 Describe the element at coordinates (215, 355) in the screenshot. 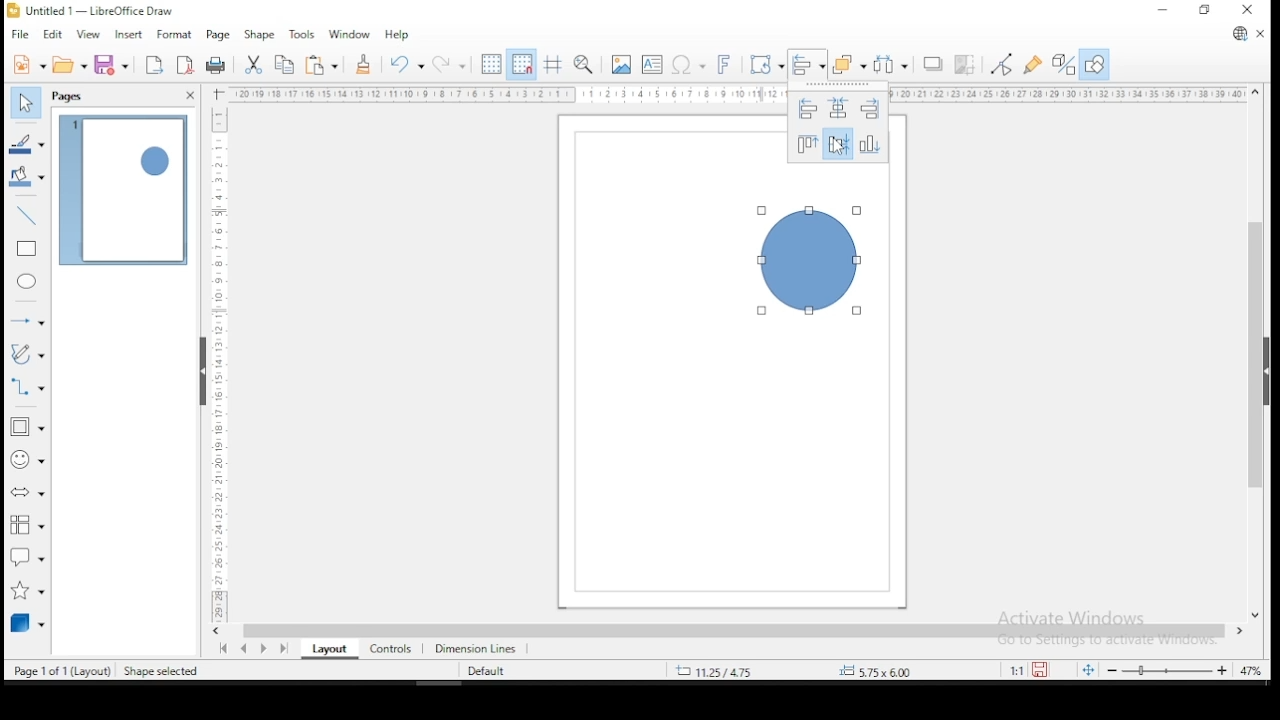

I see `vertical scale` at that location.